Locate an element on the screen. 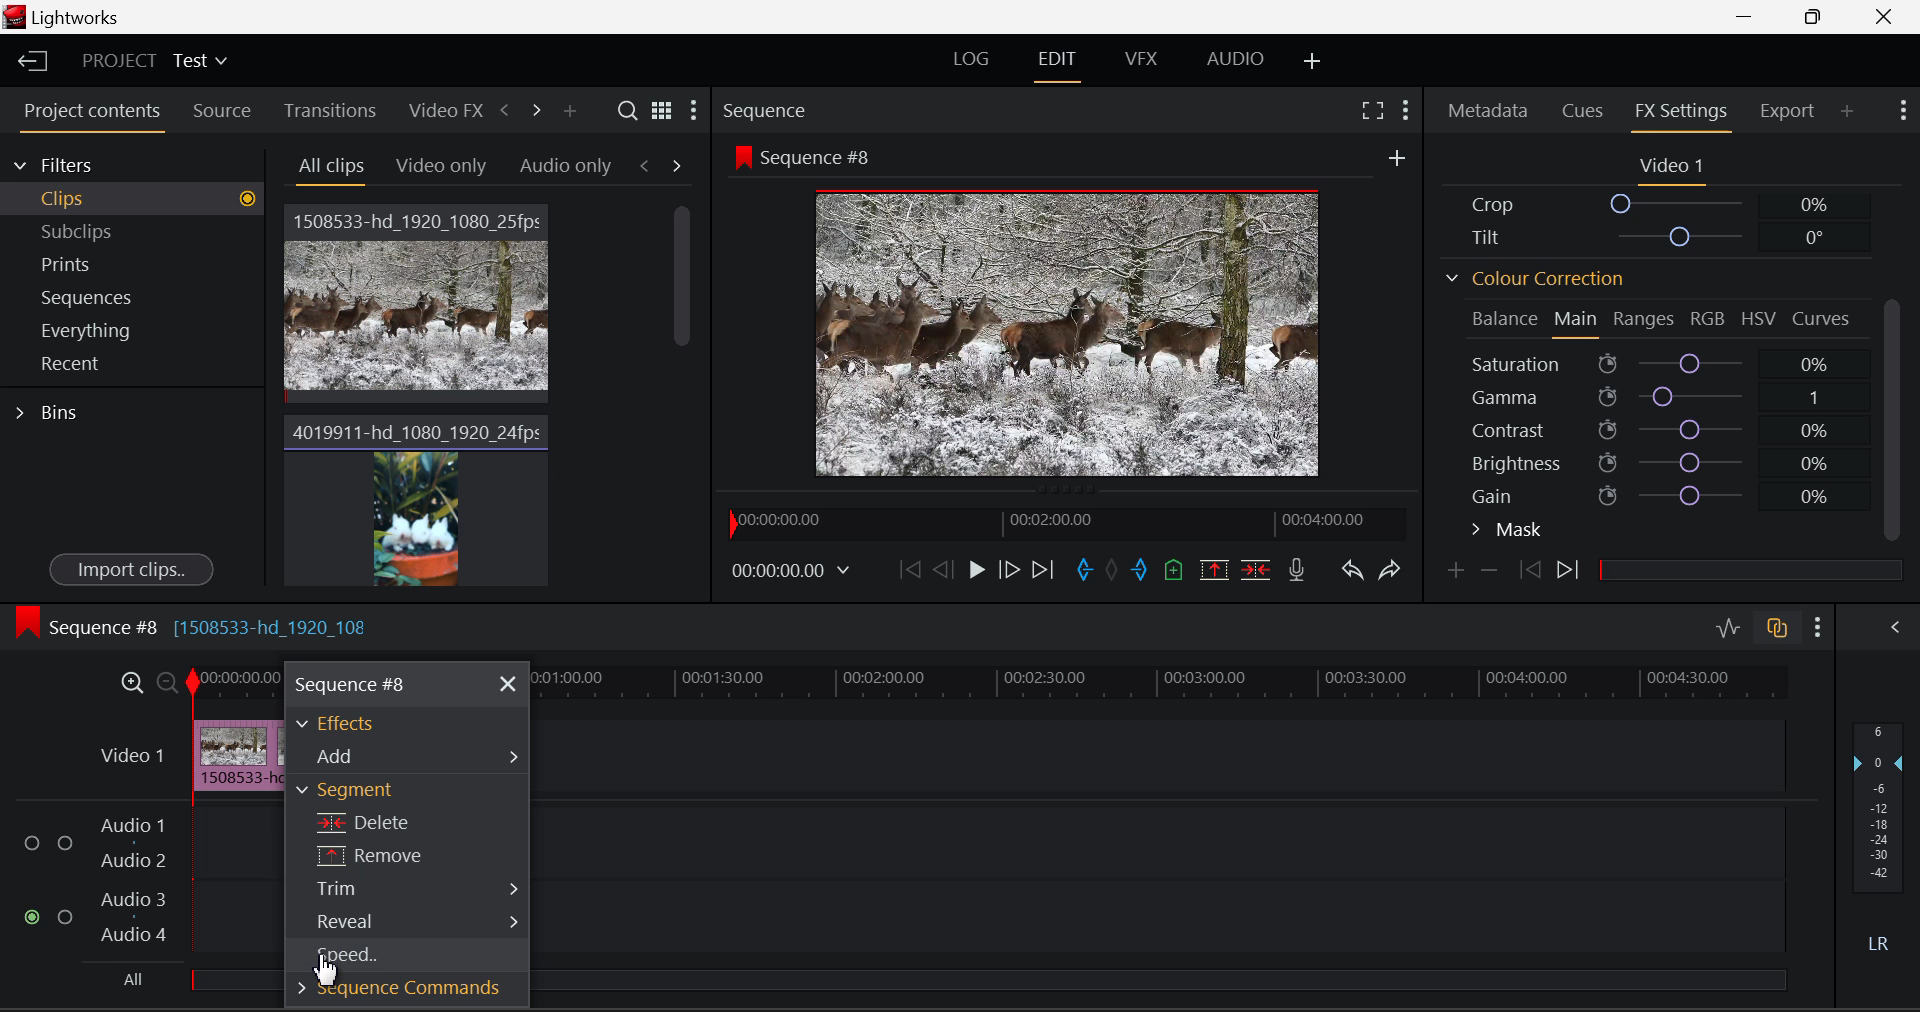 The height and width of the screenshot is (1012, 1920). Source Tab is located at coordinates (221, 110).